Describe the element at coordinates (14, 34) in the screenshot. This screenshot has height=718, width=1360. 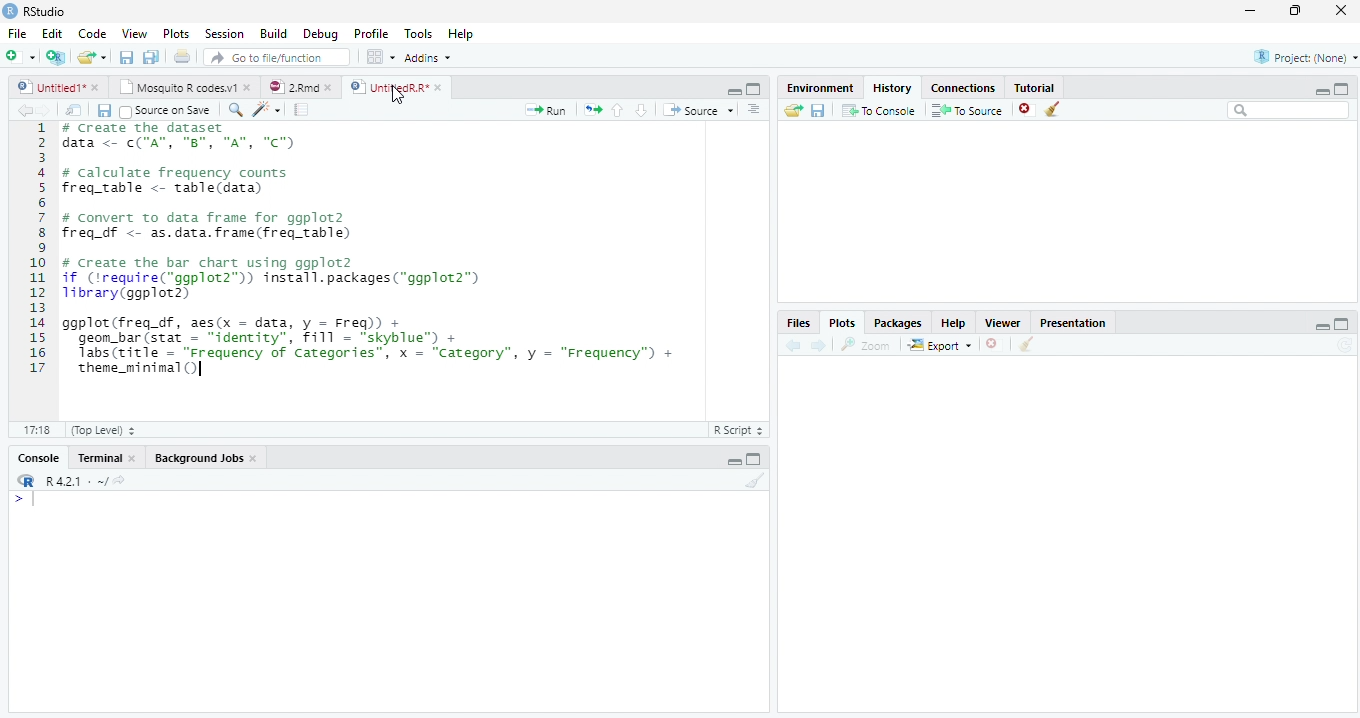
I see `File` at that location.